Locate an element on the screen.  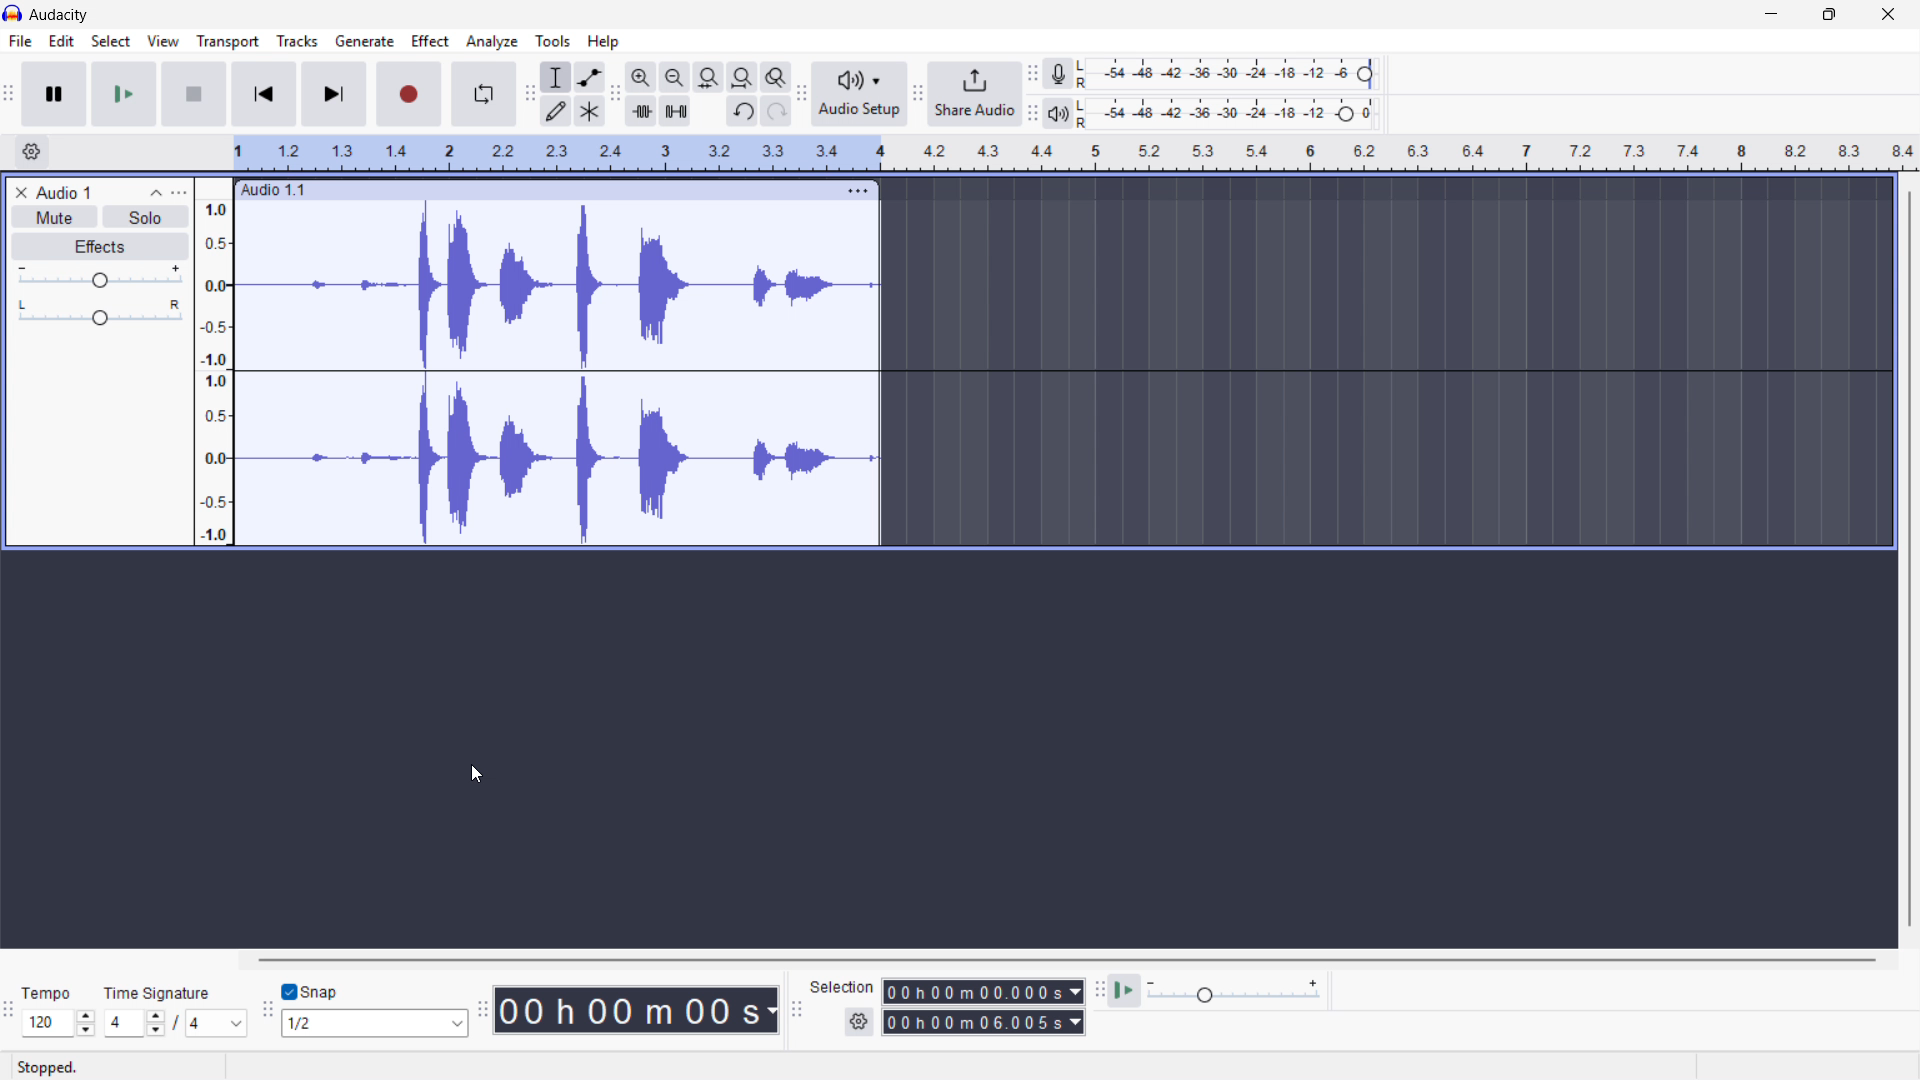
Record  is located at coordinates (409, 95).